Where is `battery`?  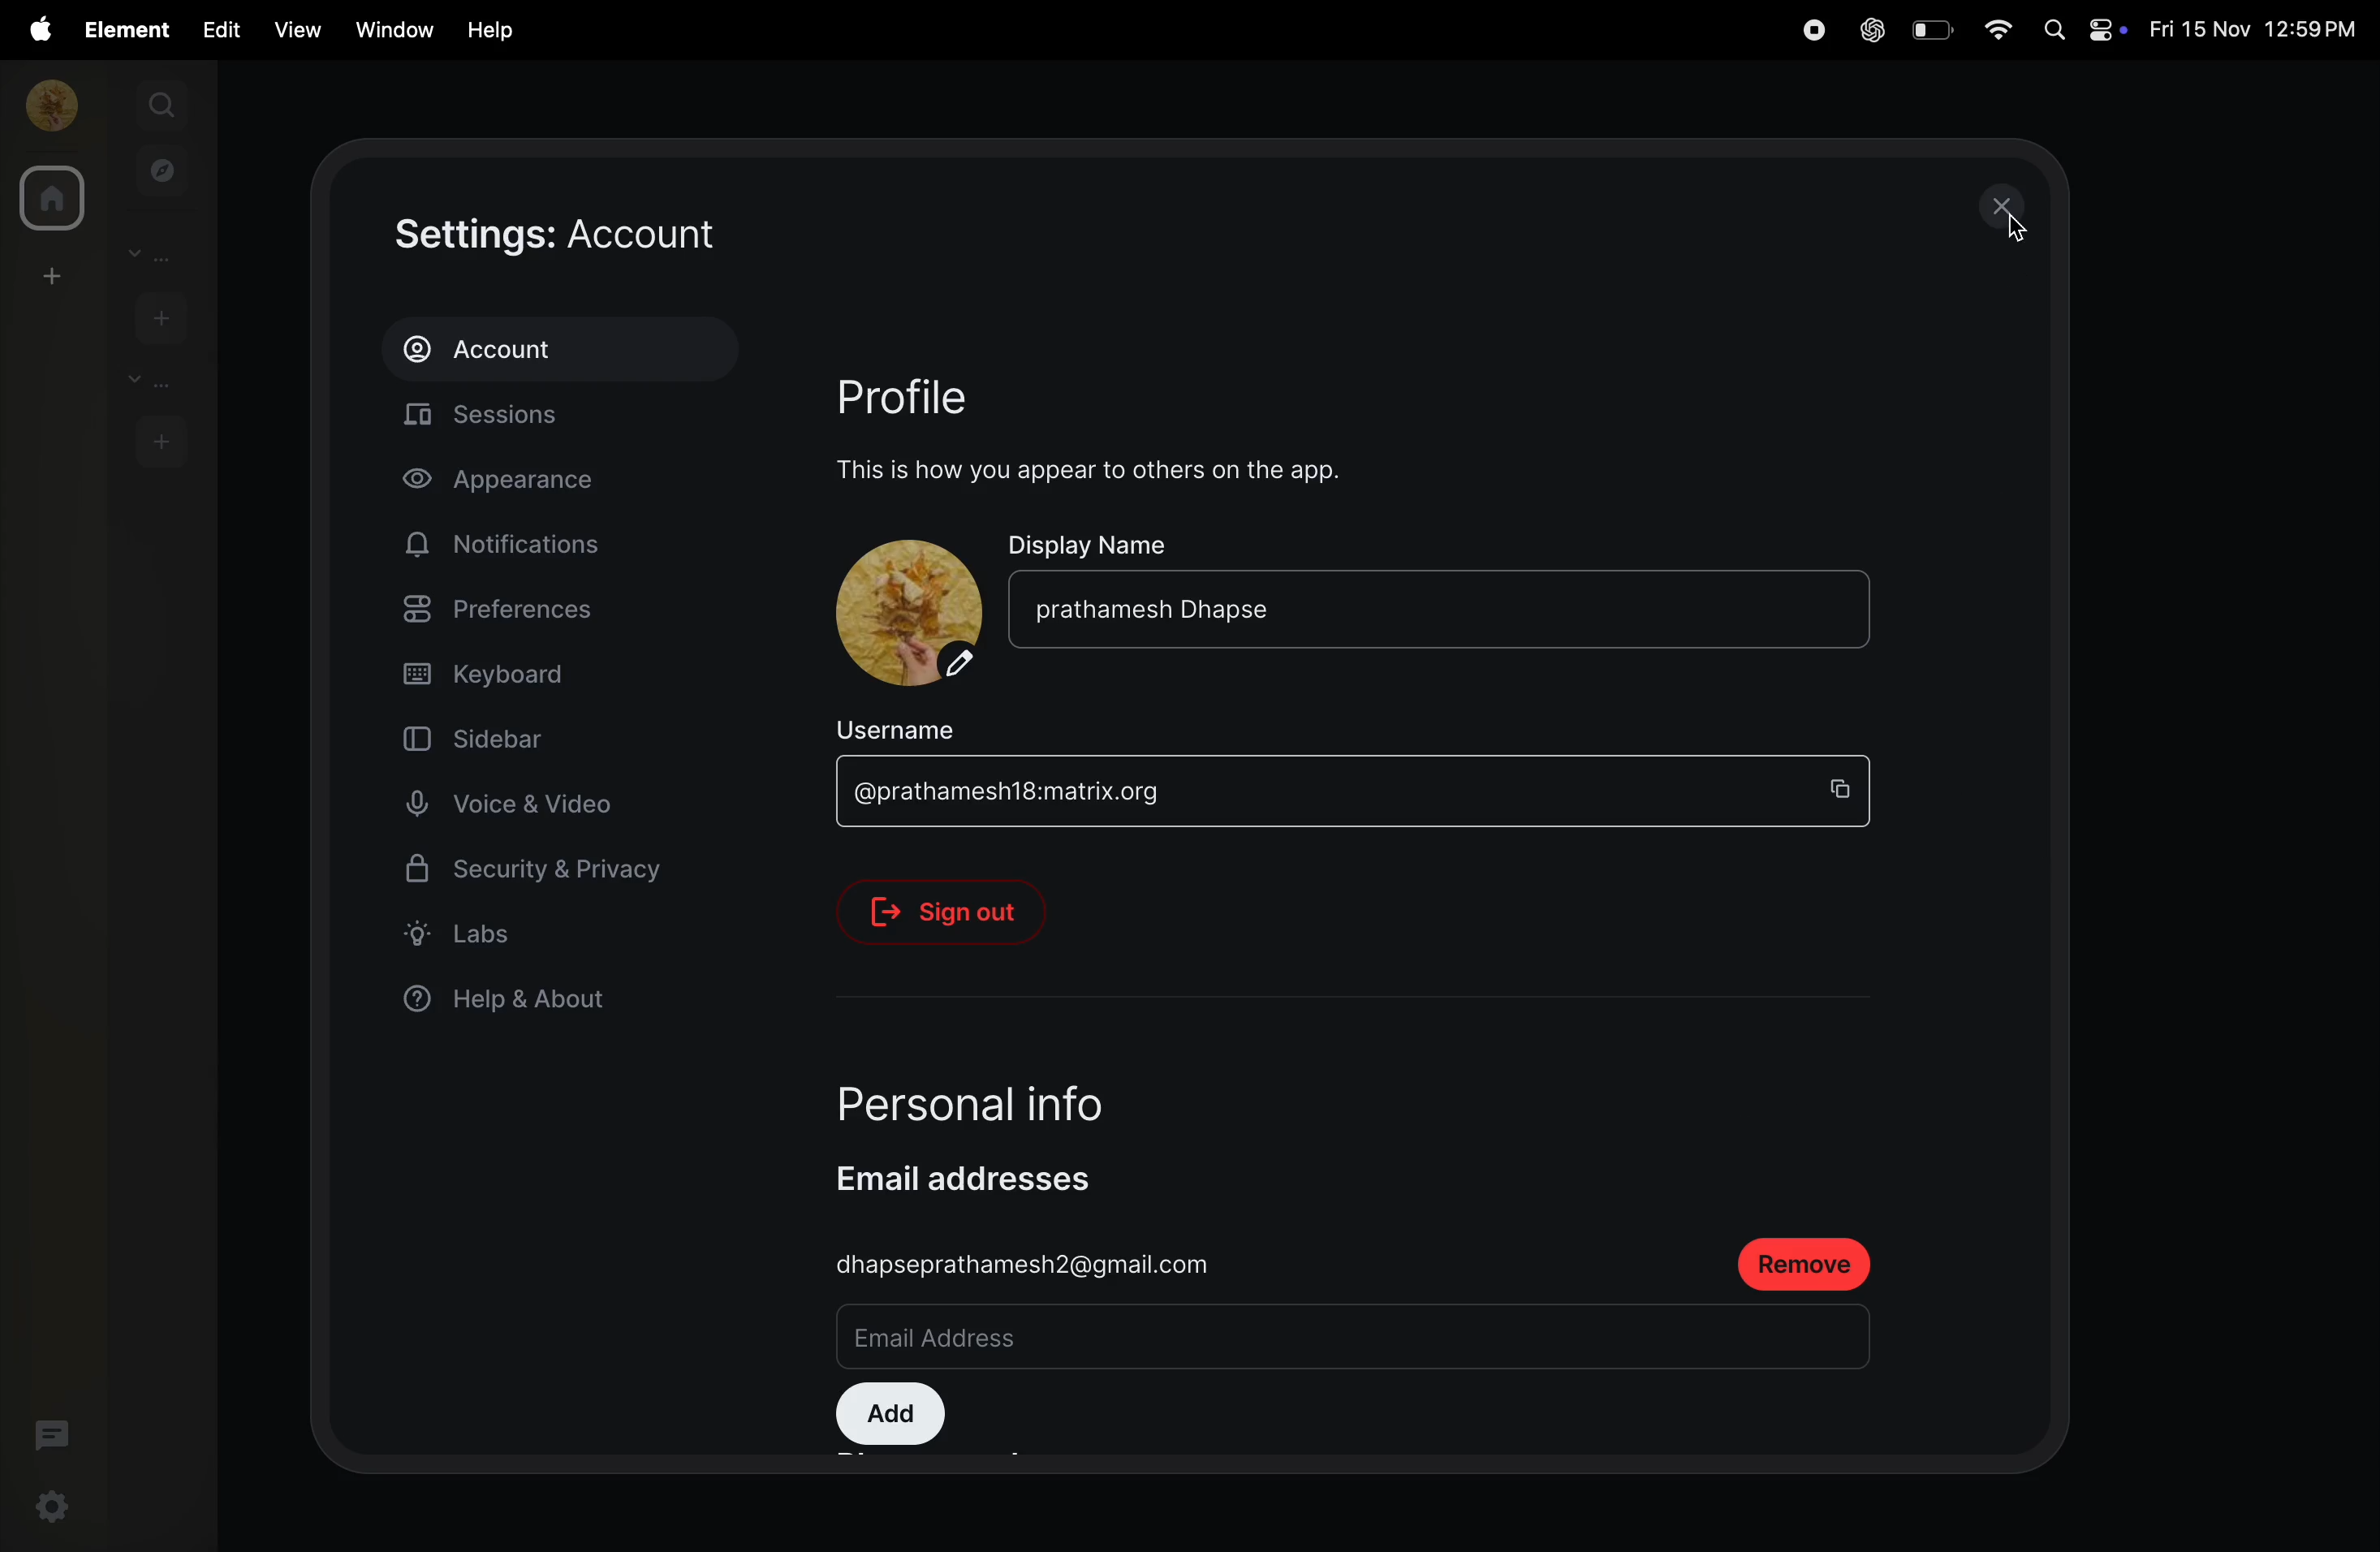
battery is located at coordinates (1931, 29).